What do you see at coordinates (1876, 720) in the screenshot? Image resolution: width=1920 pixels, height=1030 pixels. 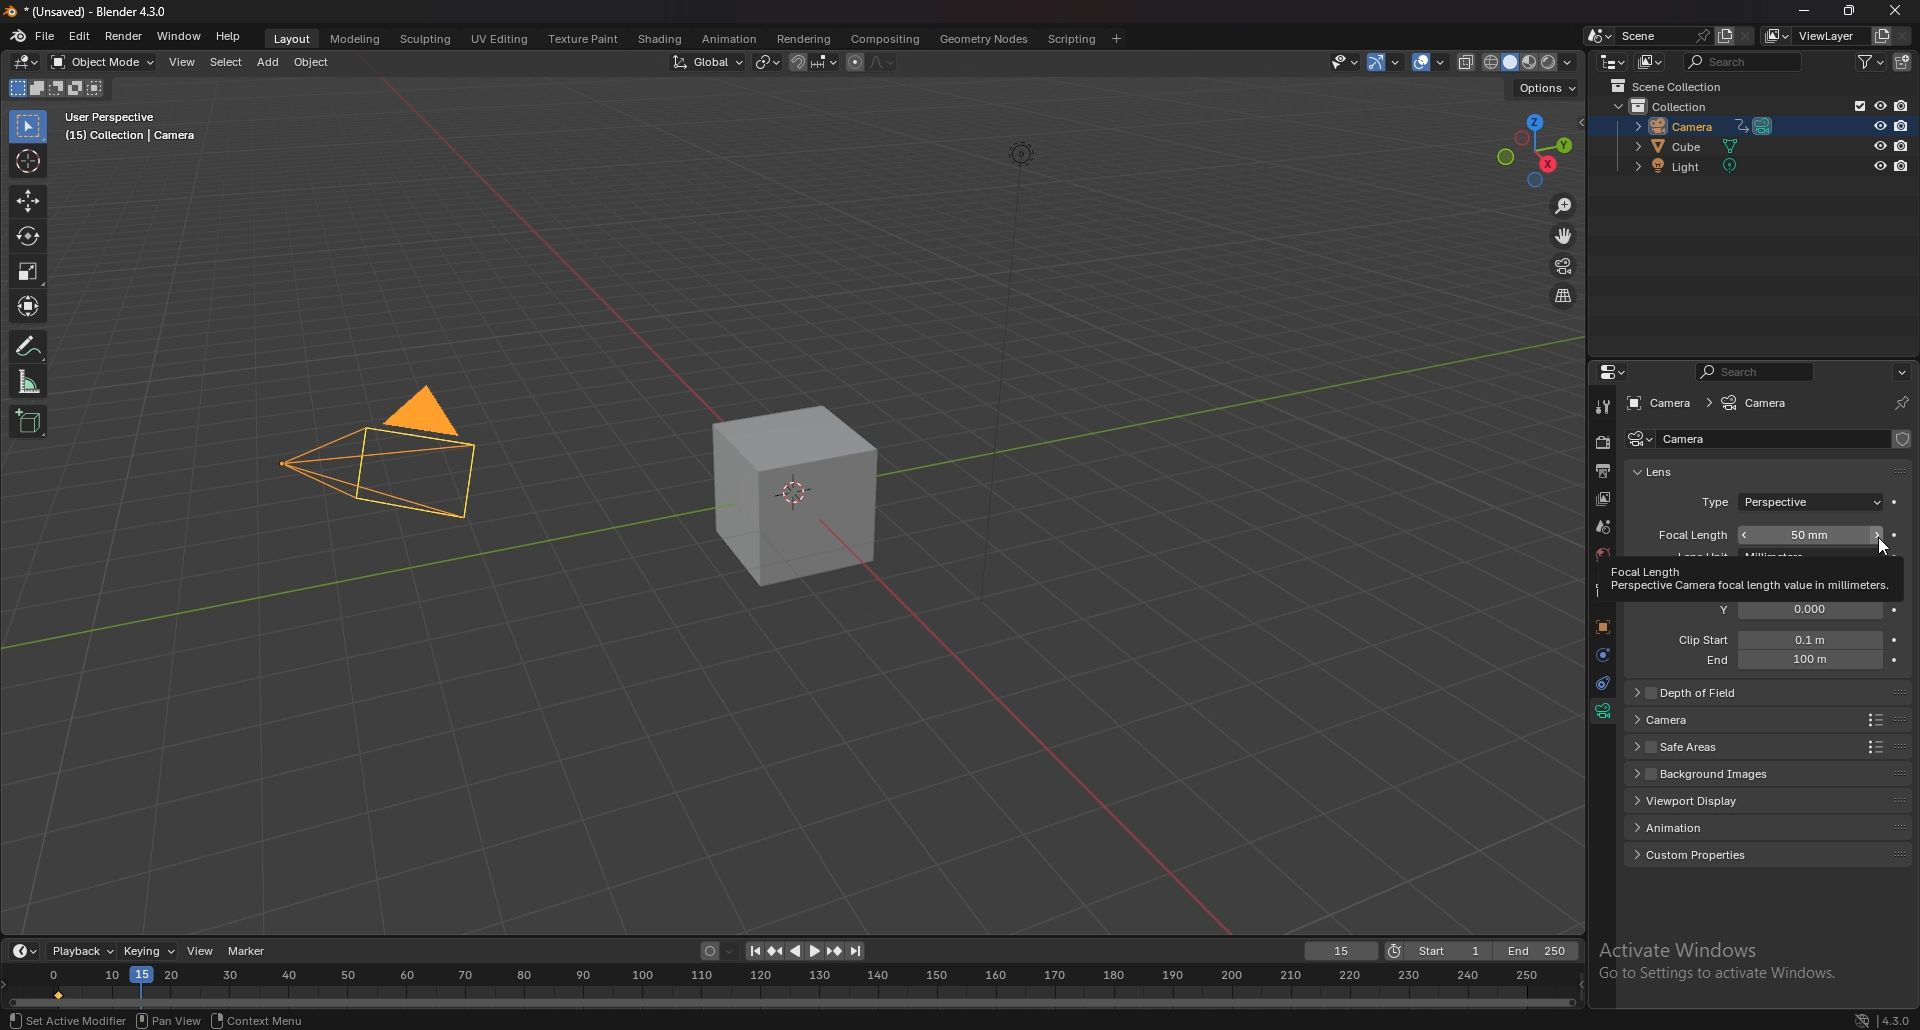 I see `` at bounding box center [1876, 720].